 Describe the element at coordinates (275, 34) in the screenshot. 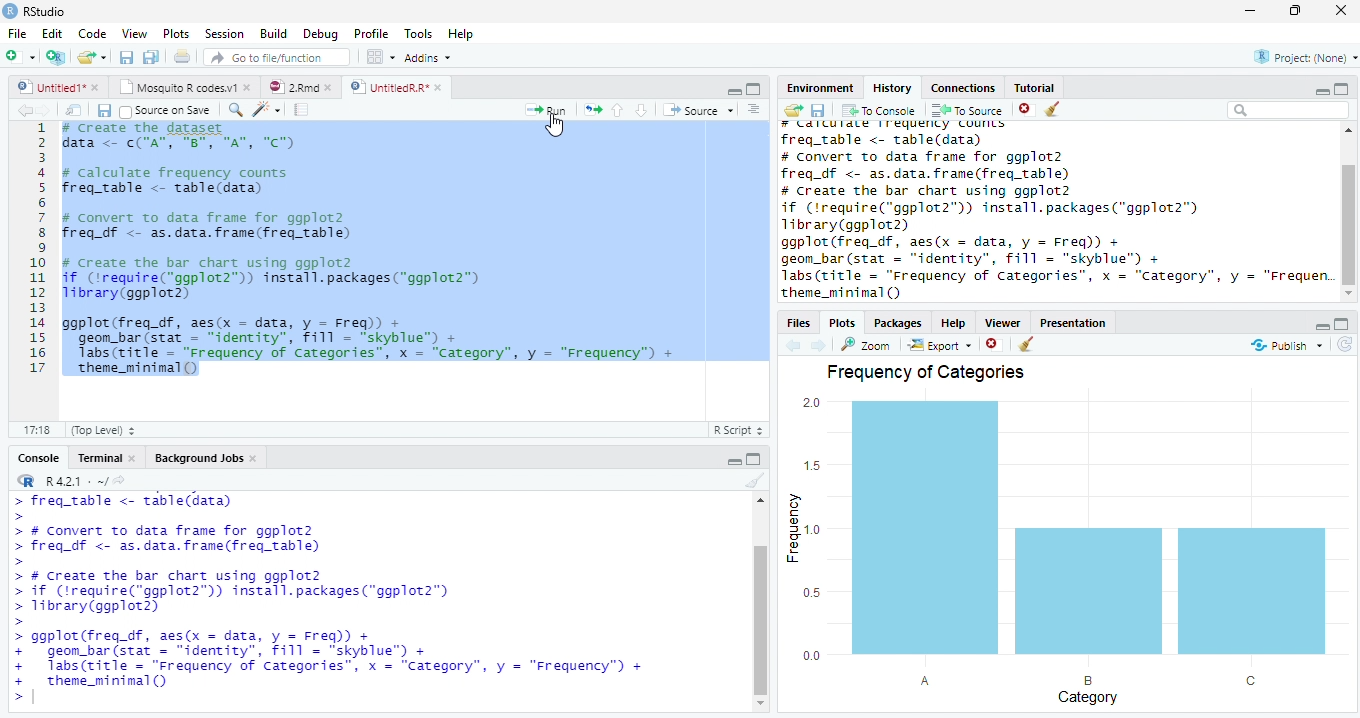

I see `Build` at that location.